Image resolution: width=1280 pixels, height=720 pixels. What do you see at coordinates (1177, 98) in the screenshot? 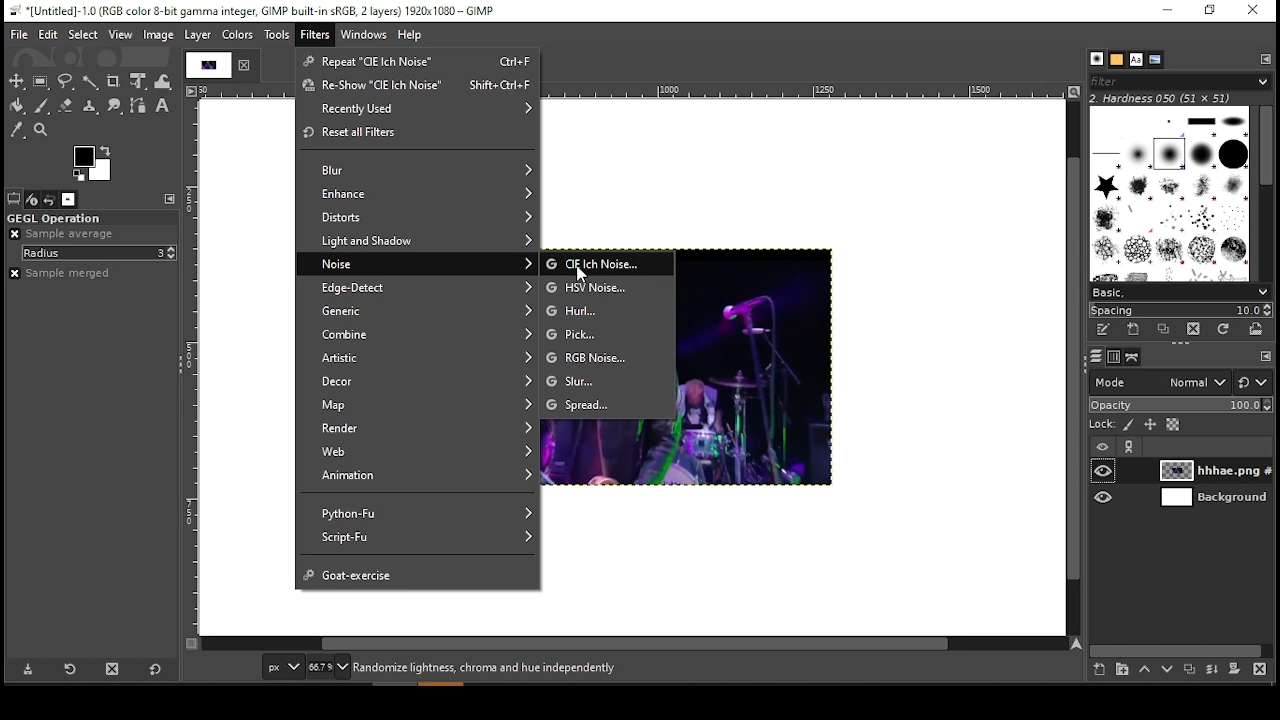
I see `hardness 050` at bounding box center [1177, 98].